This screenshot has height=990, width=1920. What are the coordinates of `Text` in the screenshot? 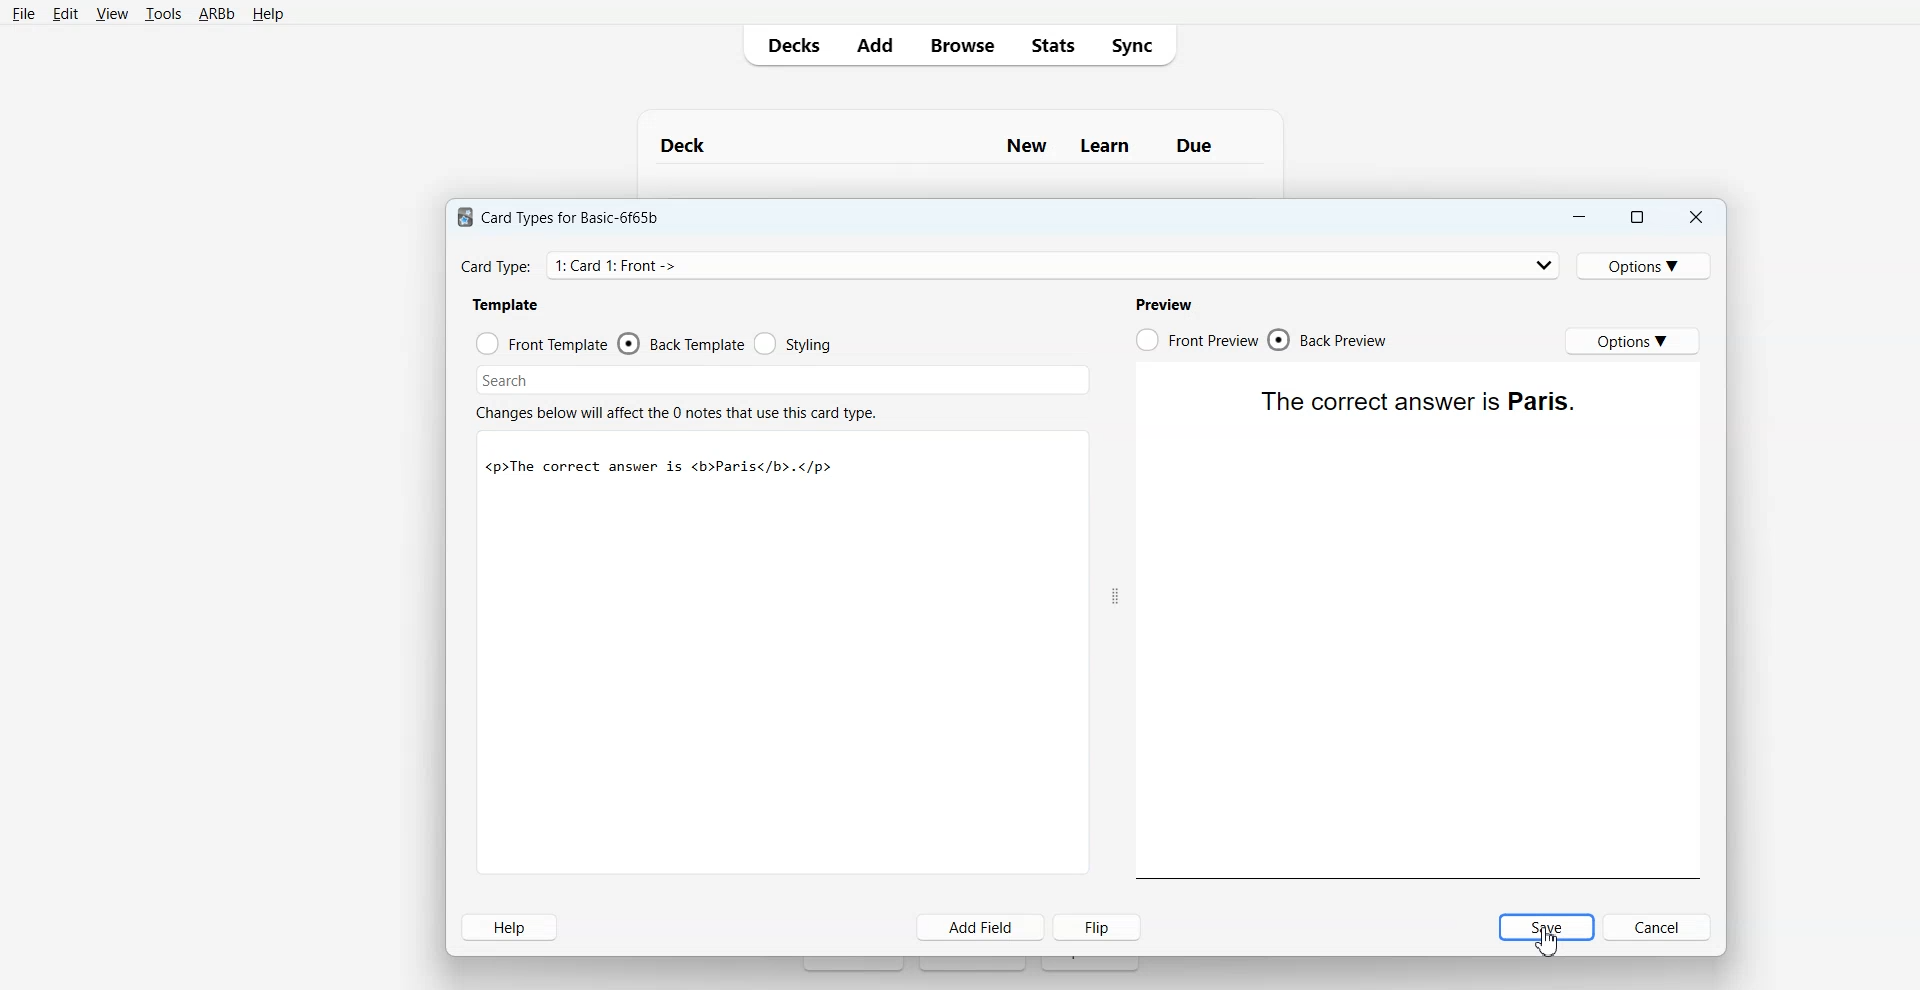 It's located at (1417, 399).